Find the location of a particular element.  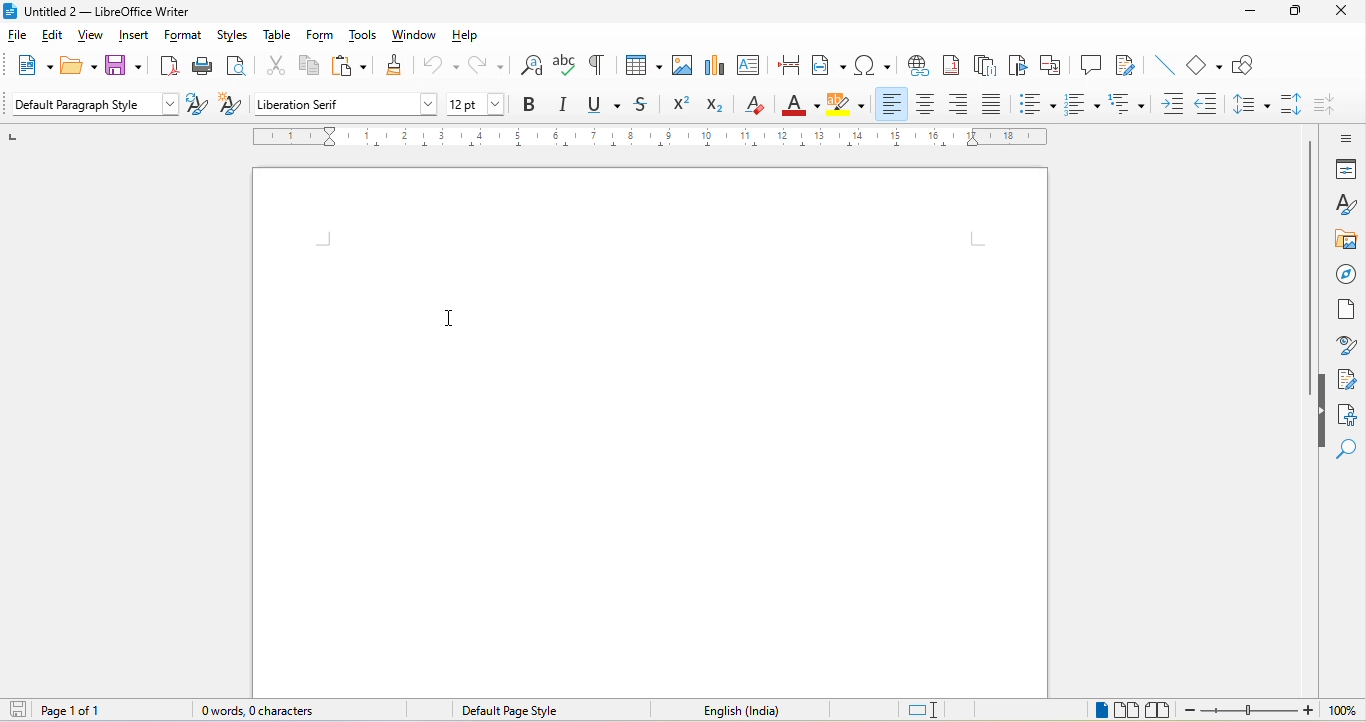

redo is located at coordinates (484, 69).